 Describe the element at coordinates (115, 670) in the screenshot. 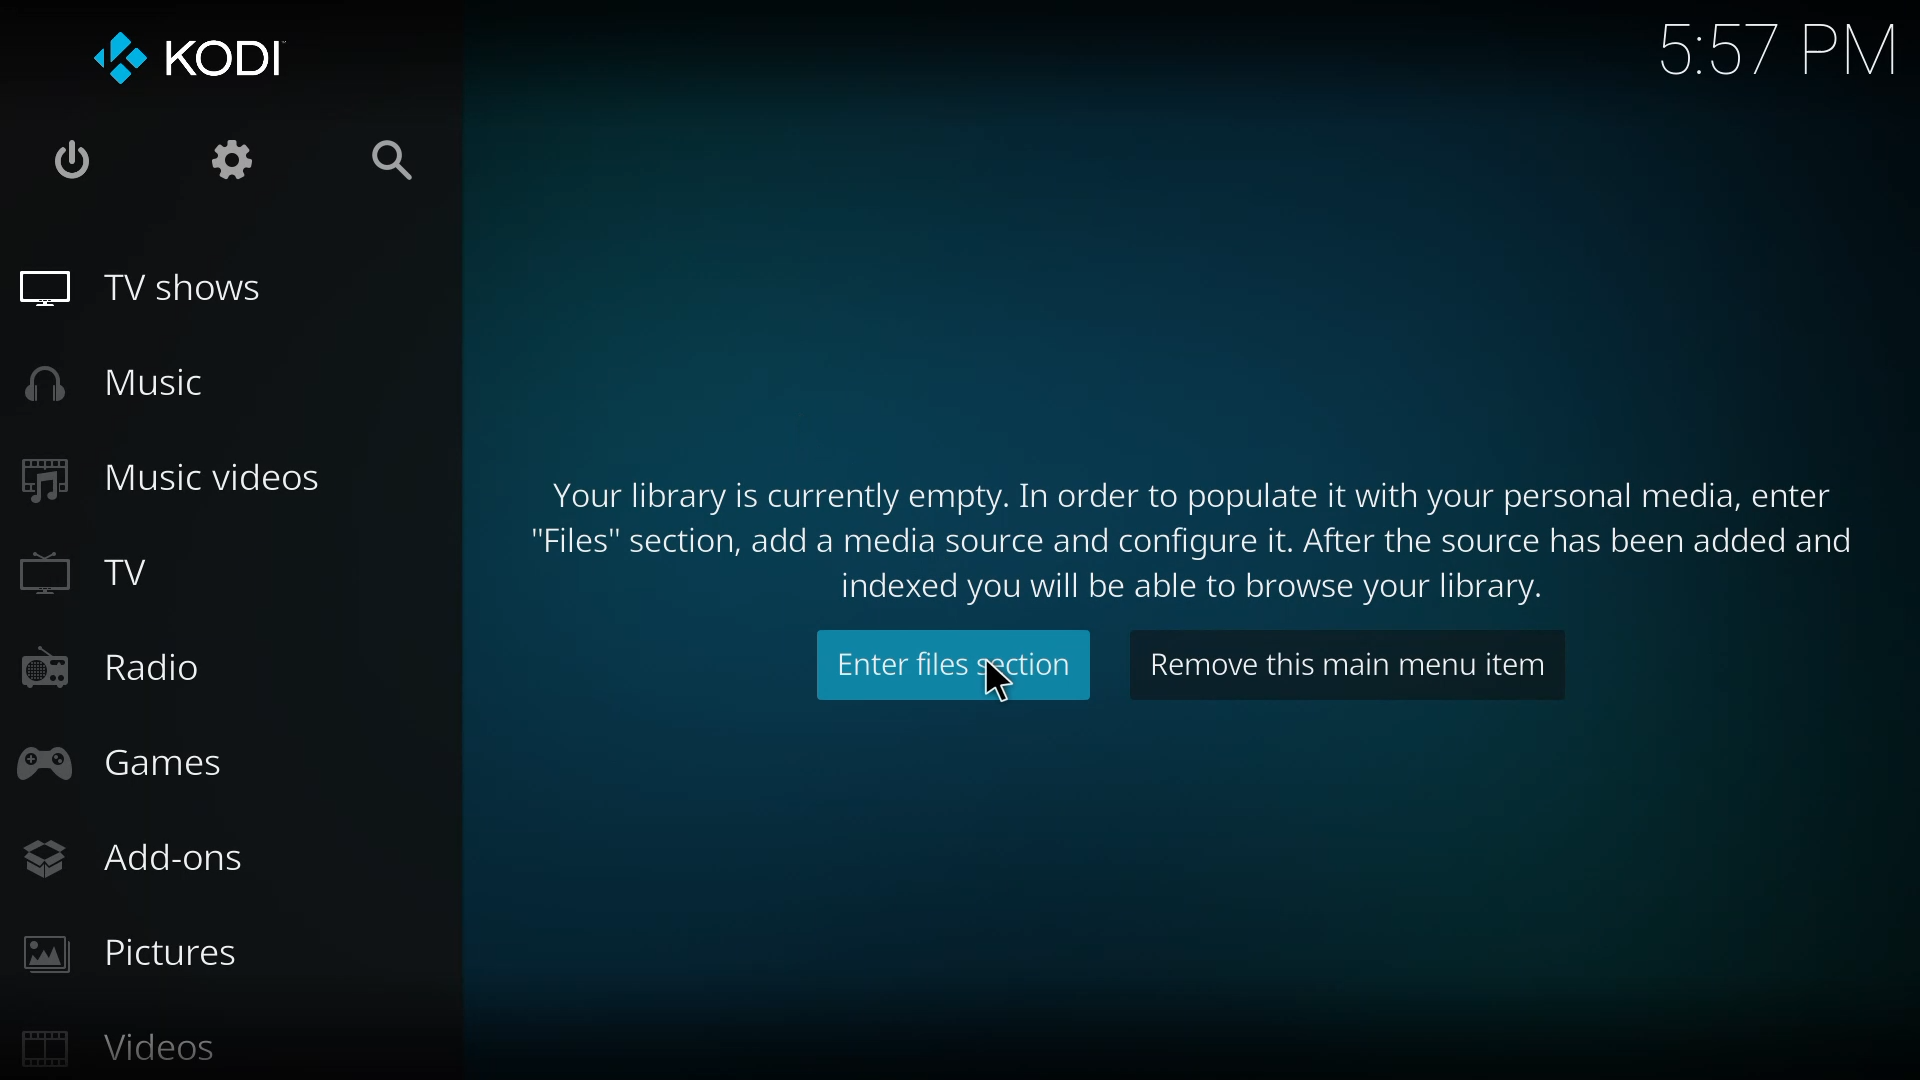

I see `radio` at that location.